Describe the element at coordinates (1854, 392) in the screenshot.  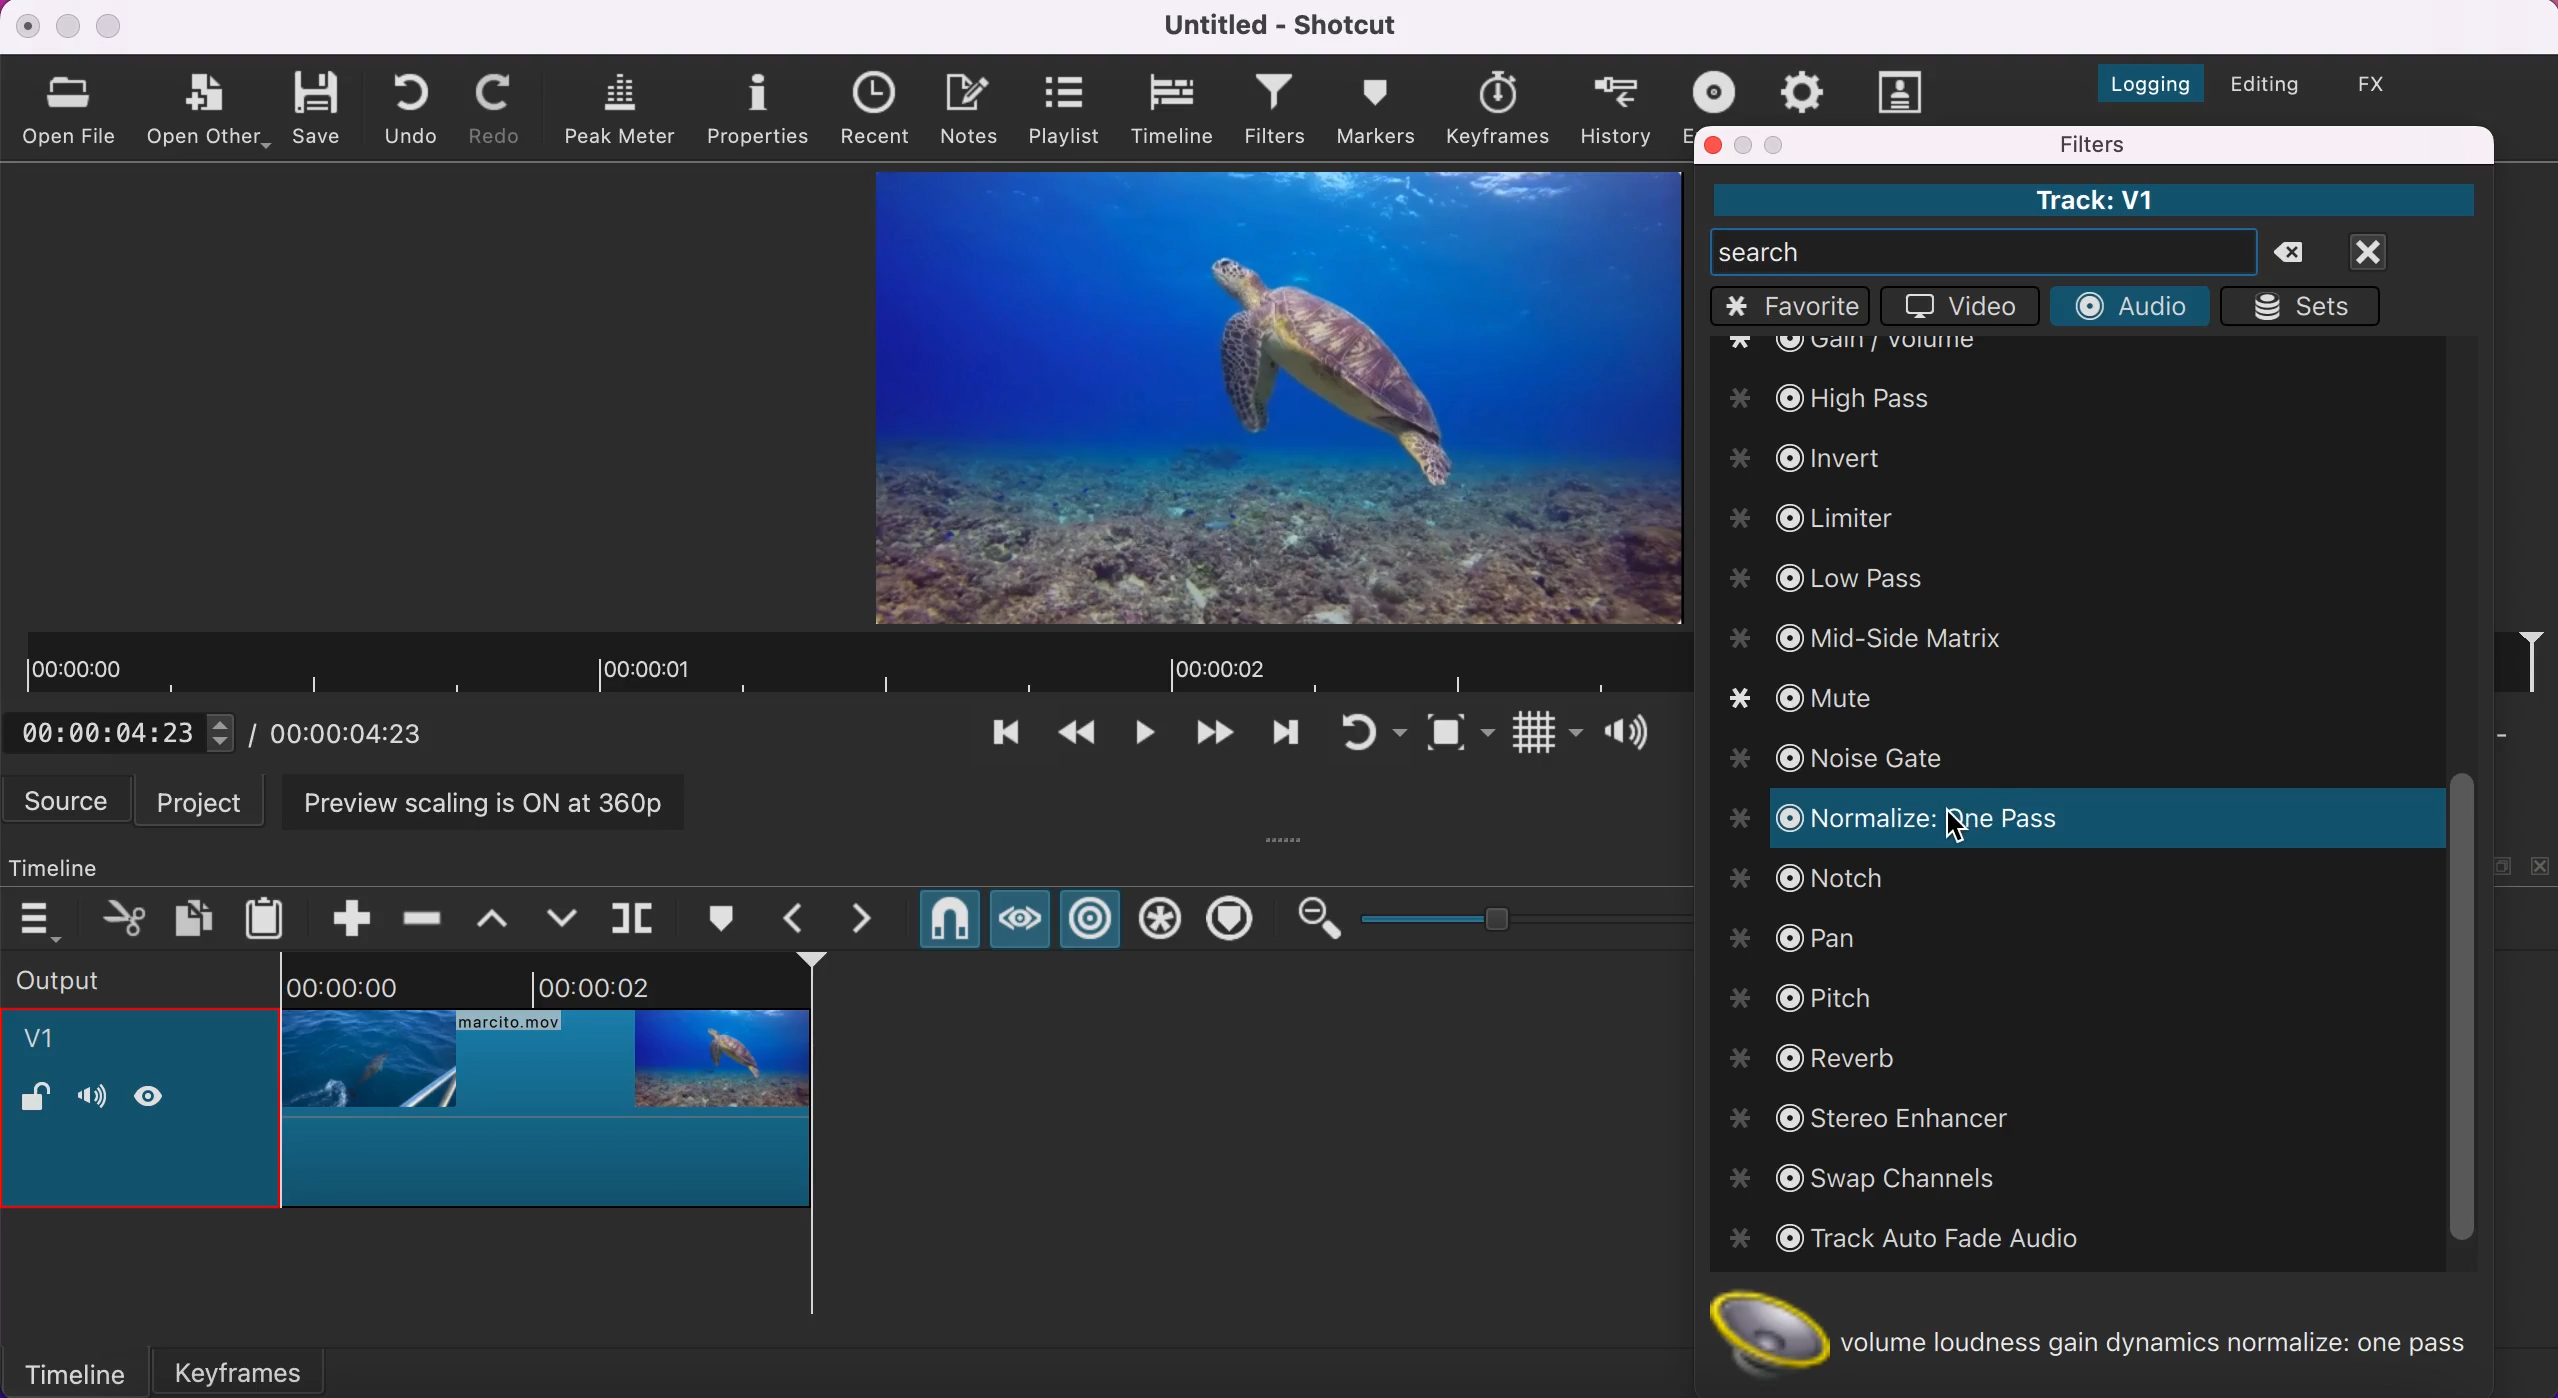
I see `High Pass` at that location.